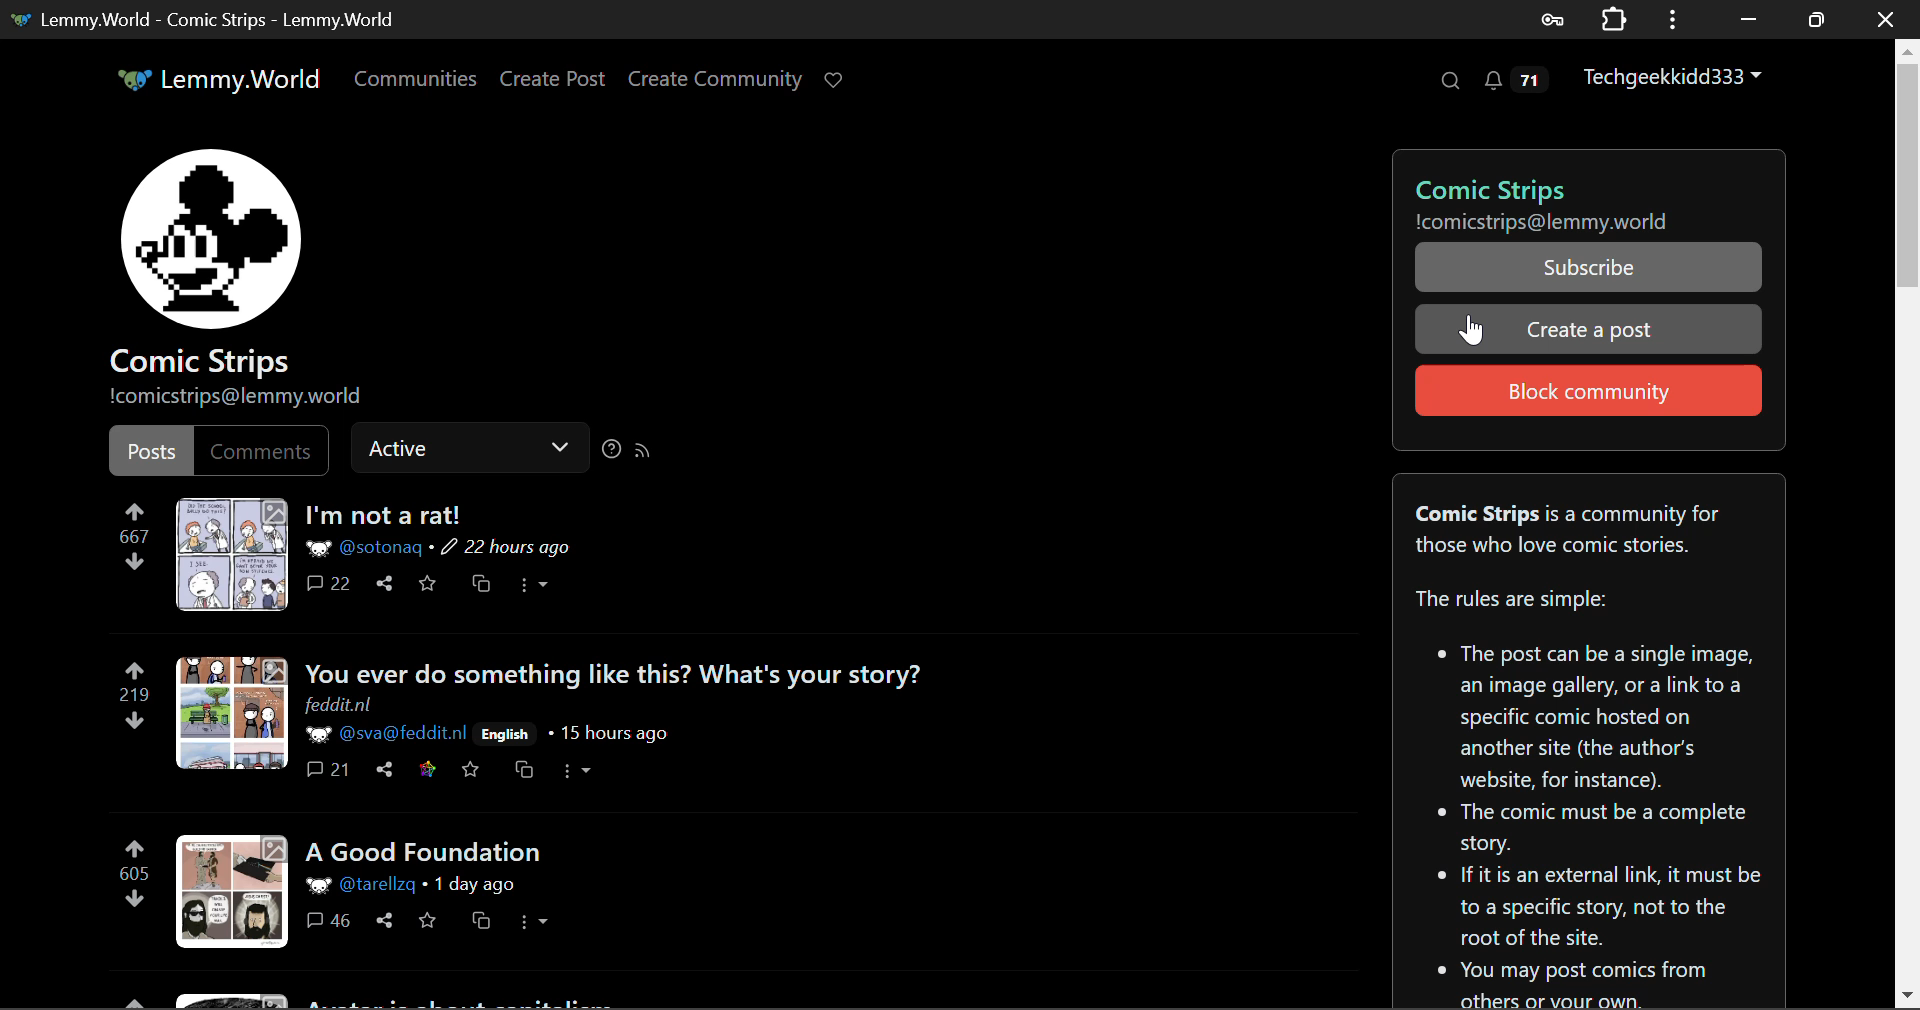 This screenshot has width=1920, height=1010. What do you see at coordinates (1670, 19) in the screenshot?
I see `Options` at bounding box center [1670, 19].